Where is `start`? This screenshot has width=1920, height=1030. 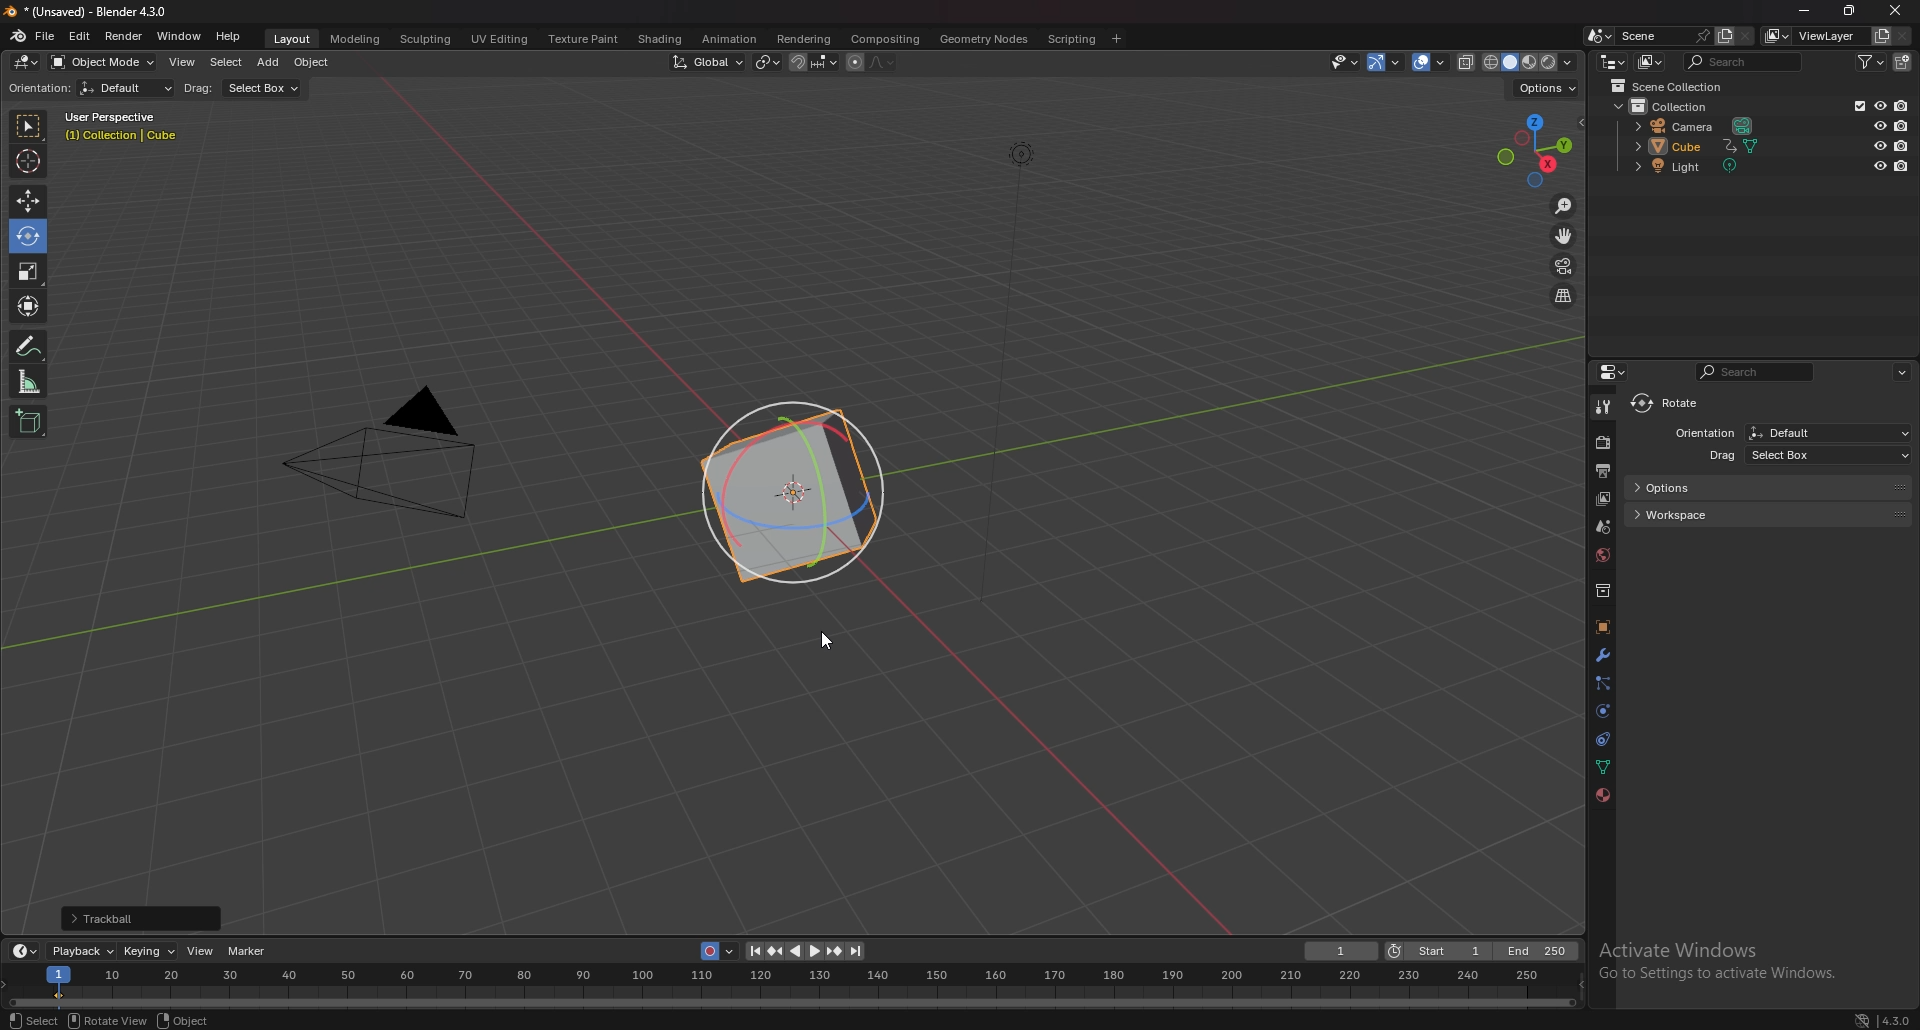
start is located at coordinates (1439, 951).